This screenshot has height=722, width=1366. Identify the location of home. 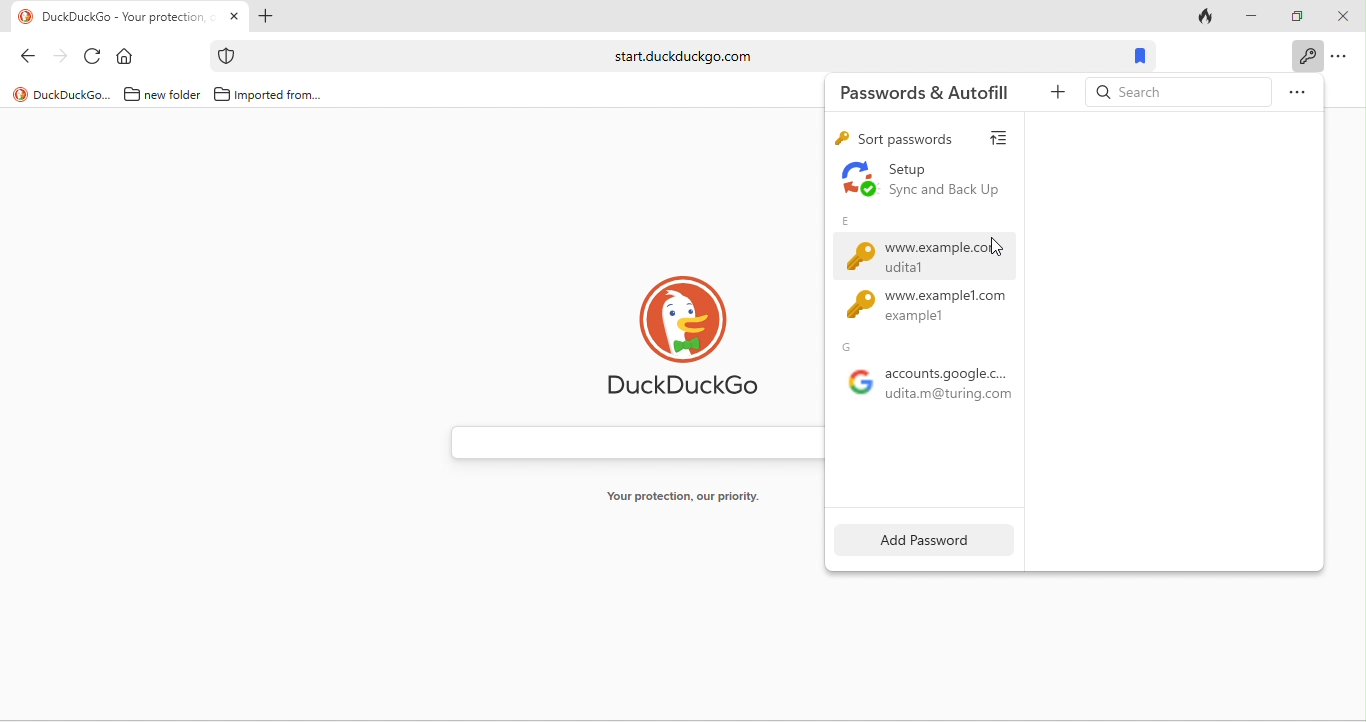
(127, 58).